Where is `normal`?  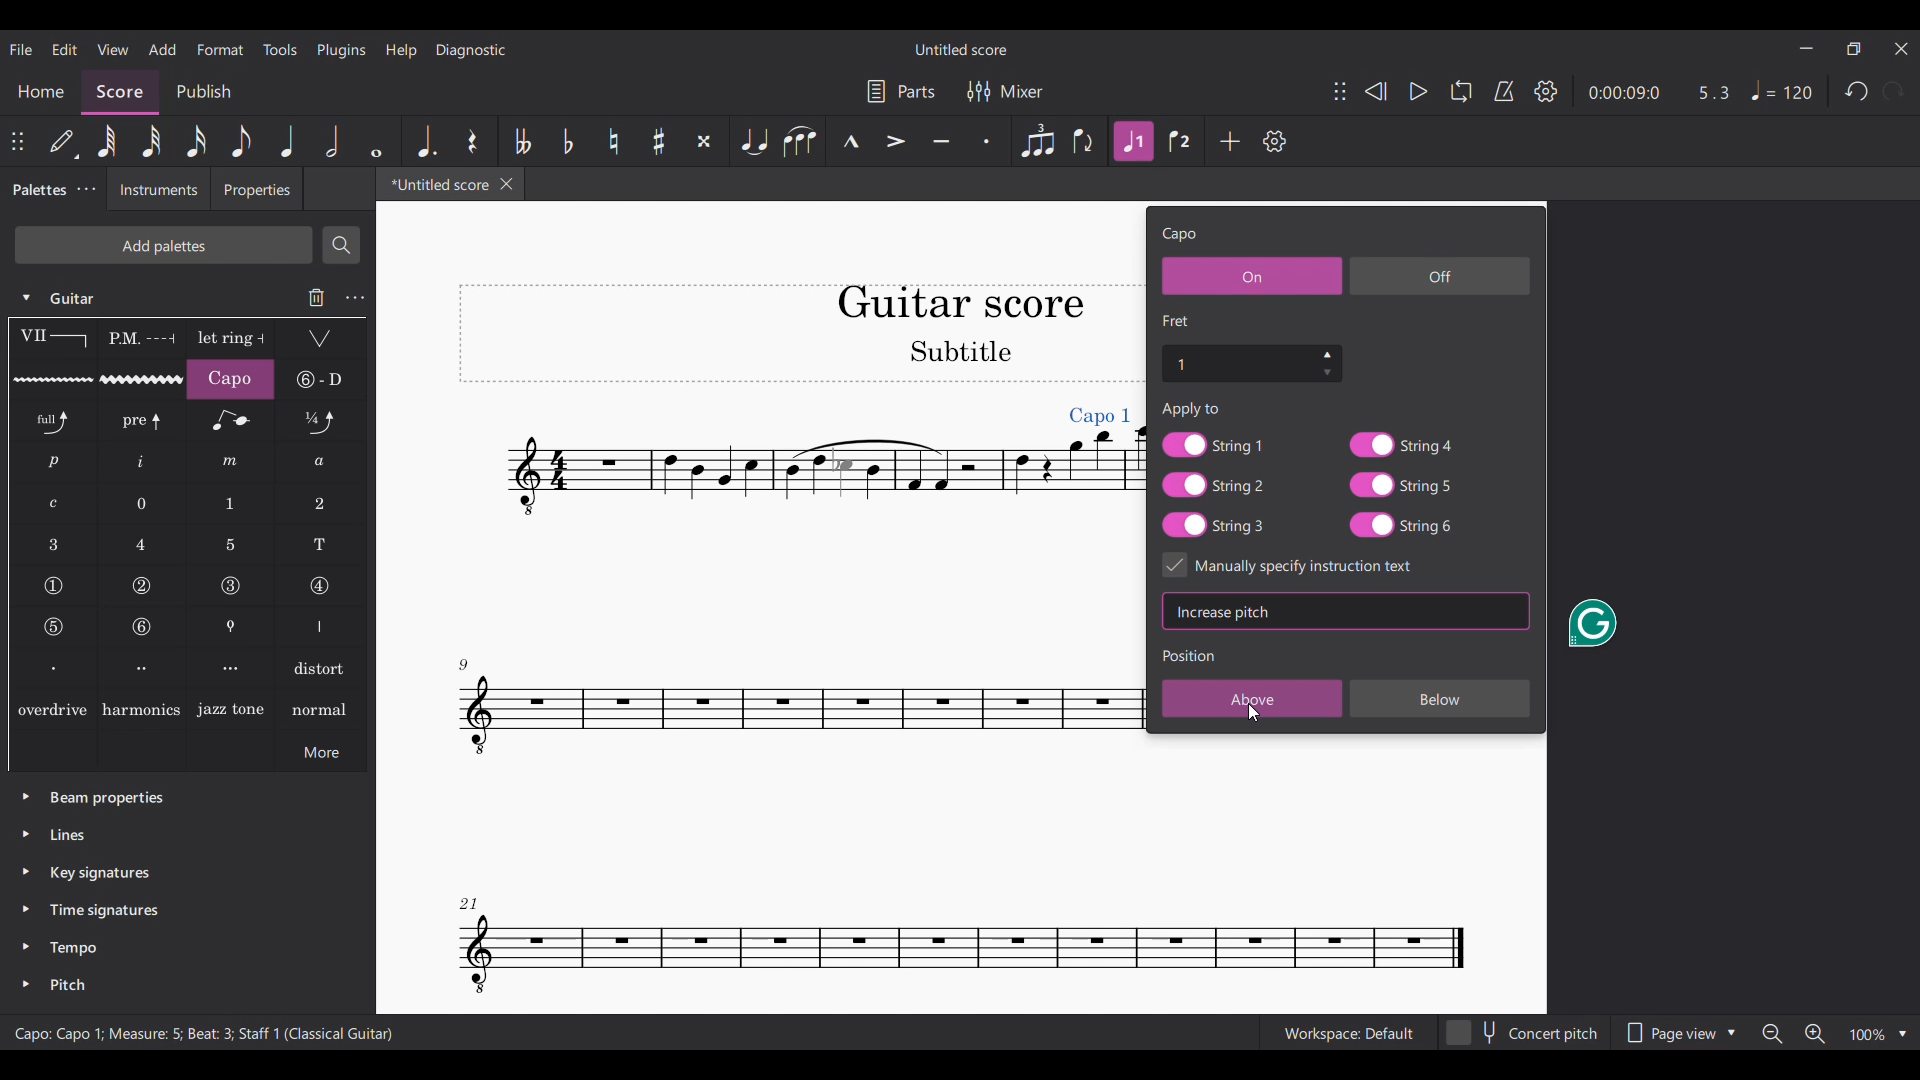 normal is located at coordinates (320, 708).